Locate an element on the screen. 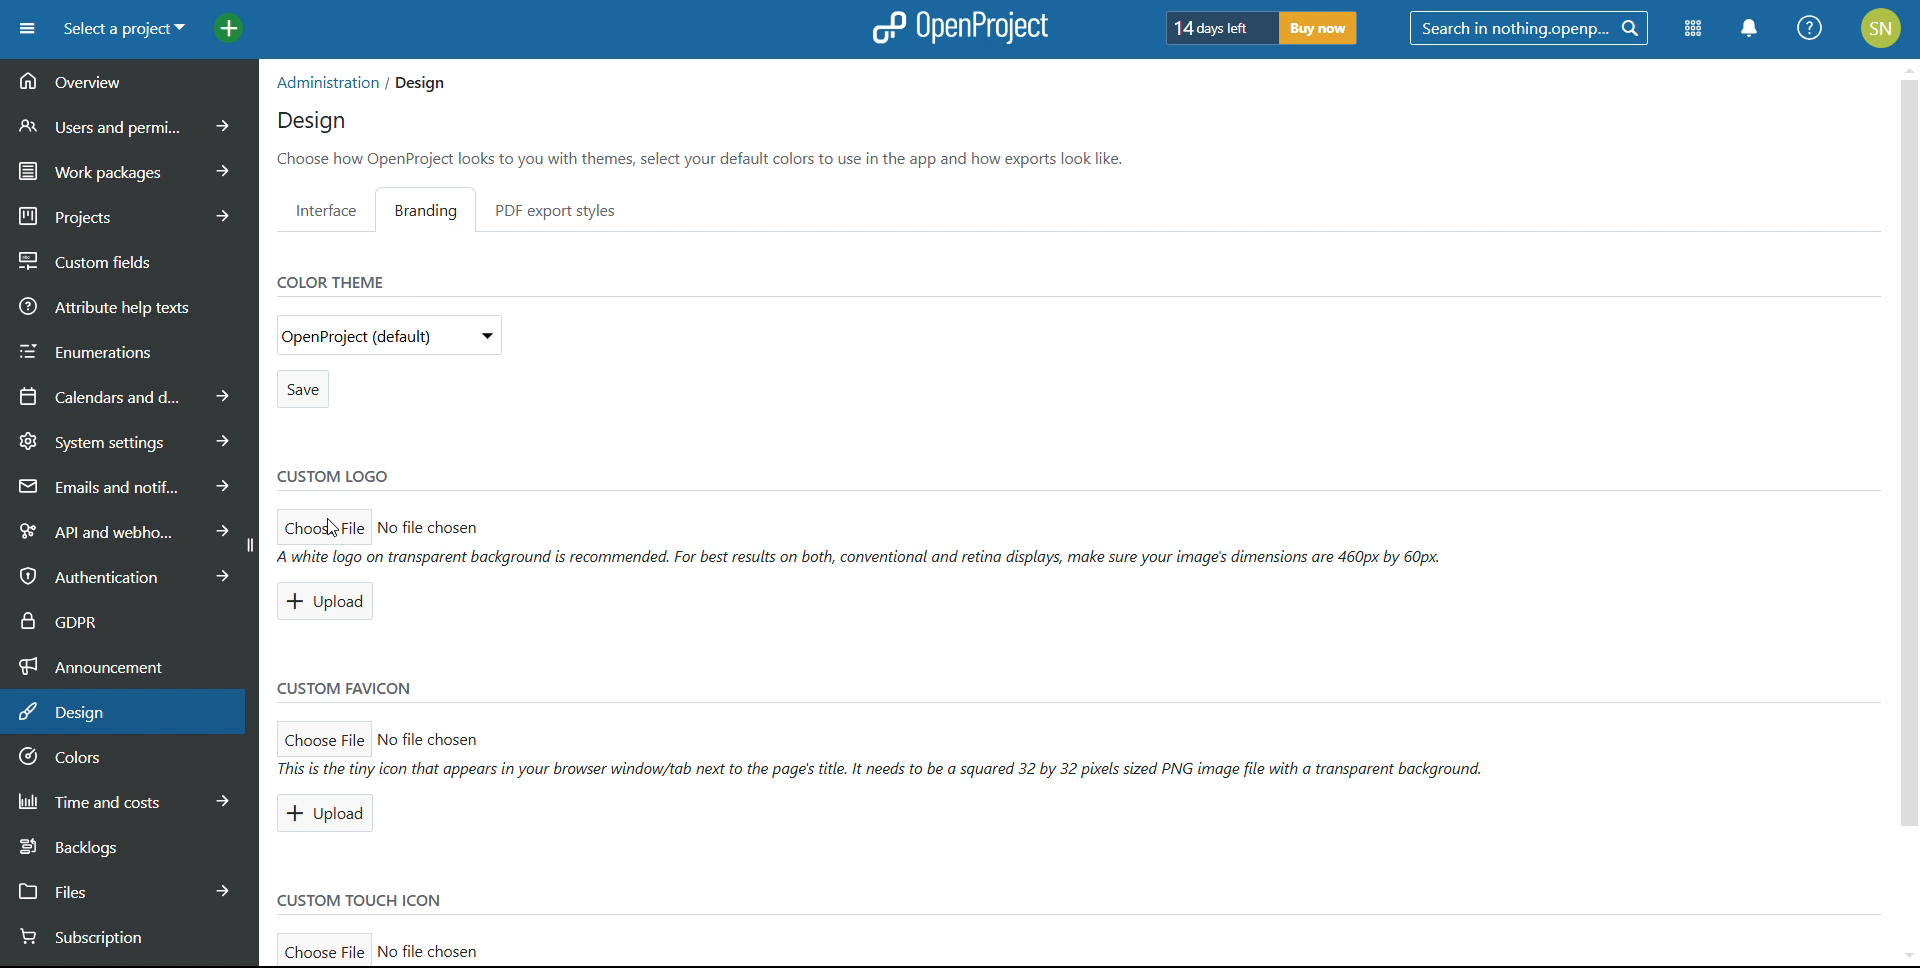 This screenshot has width=1920, height=968. buy now is located at coordinates (1318, 28).